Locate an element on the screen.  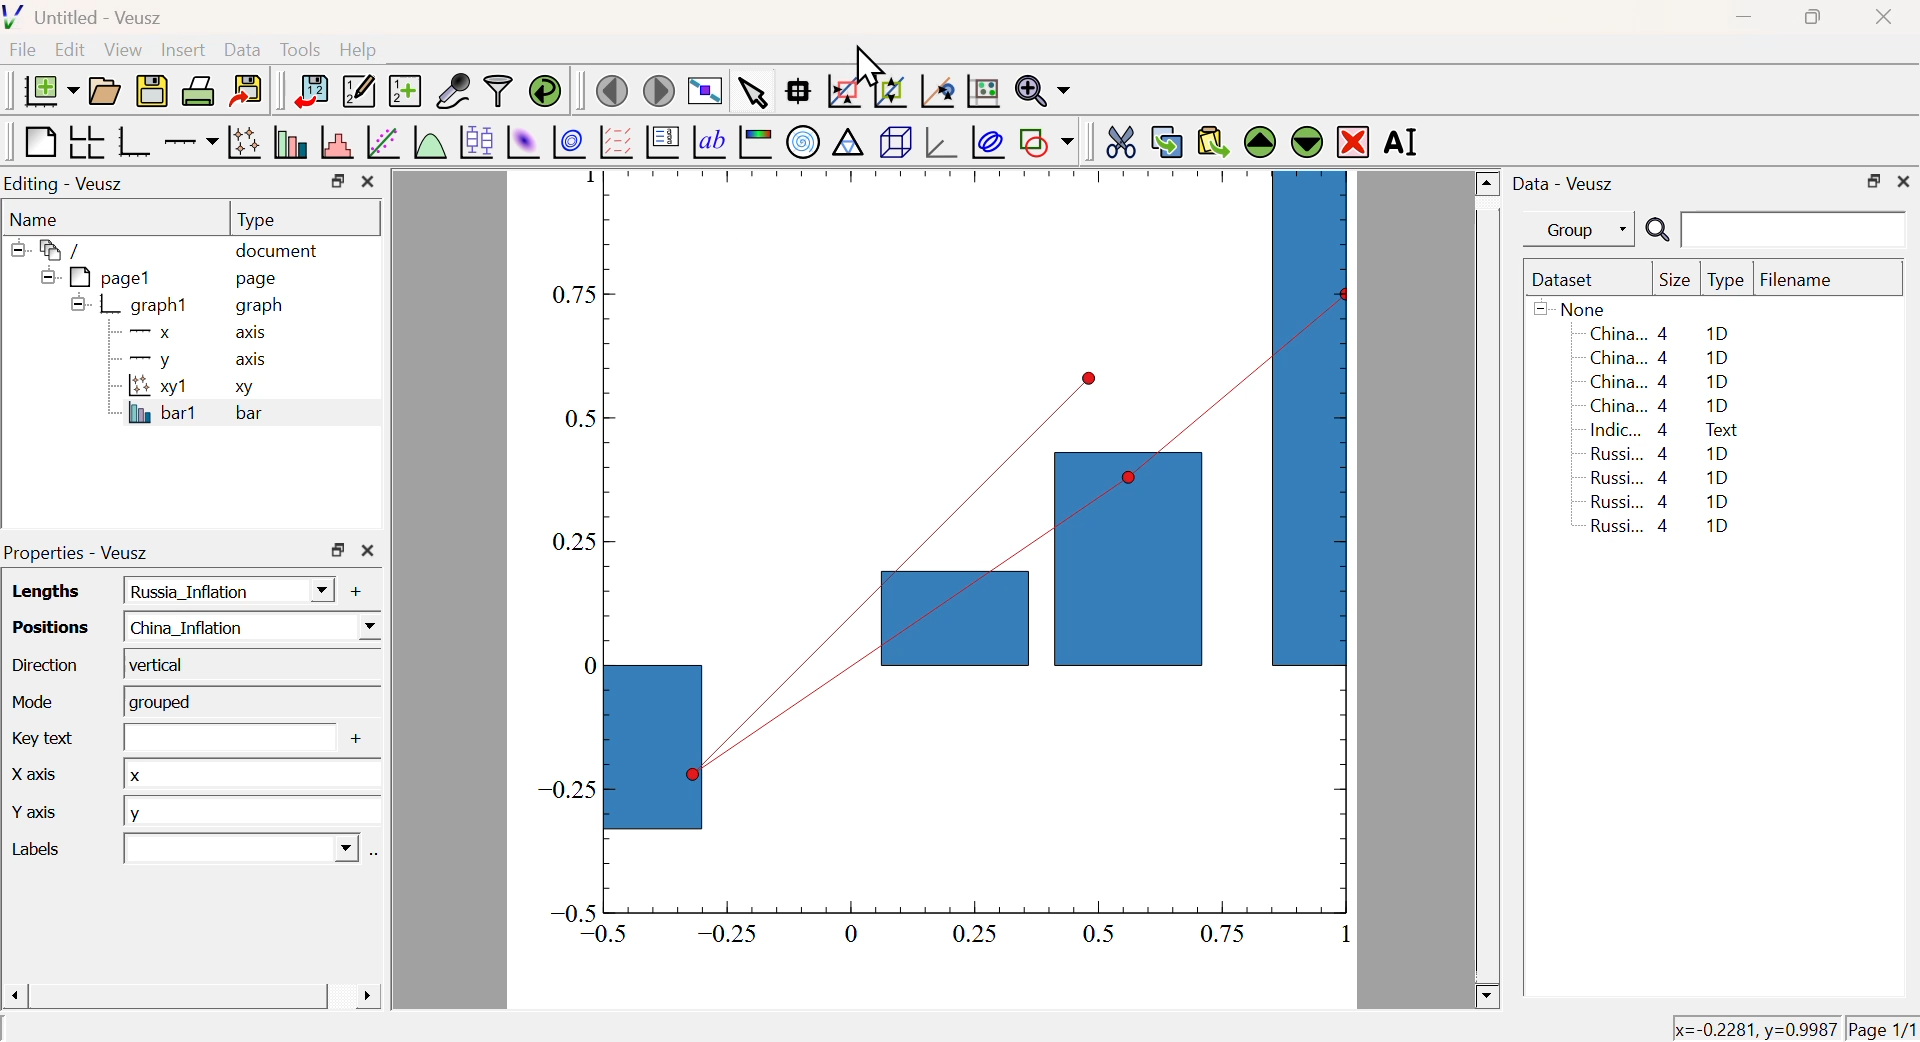
Scroll is located at coordinates (1488, 591).